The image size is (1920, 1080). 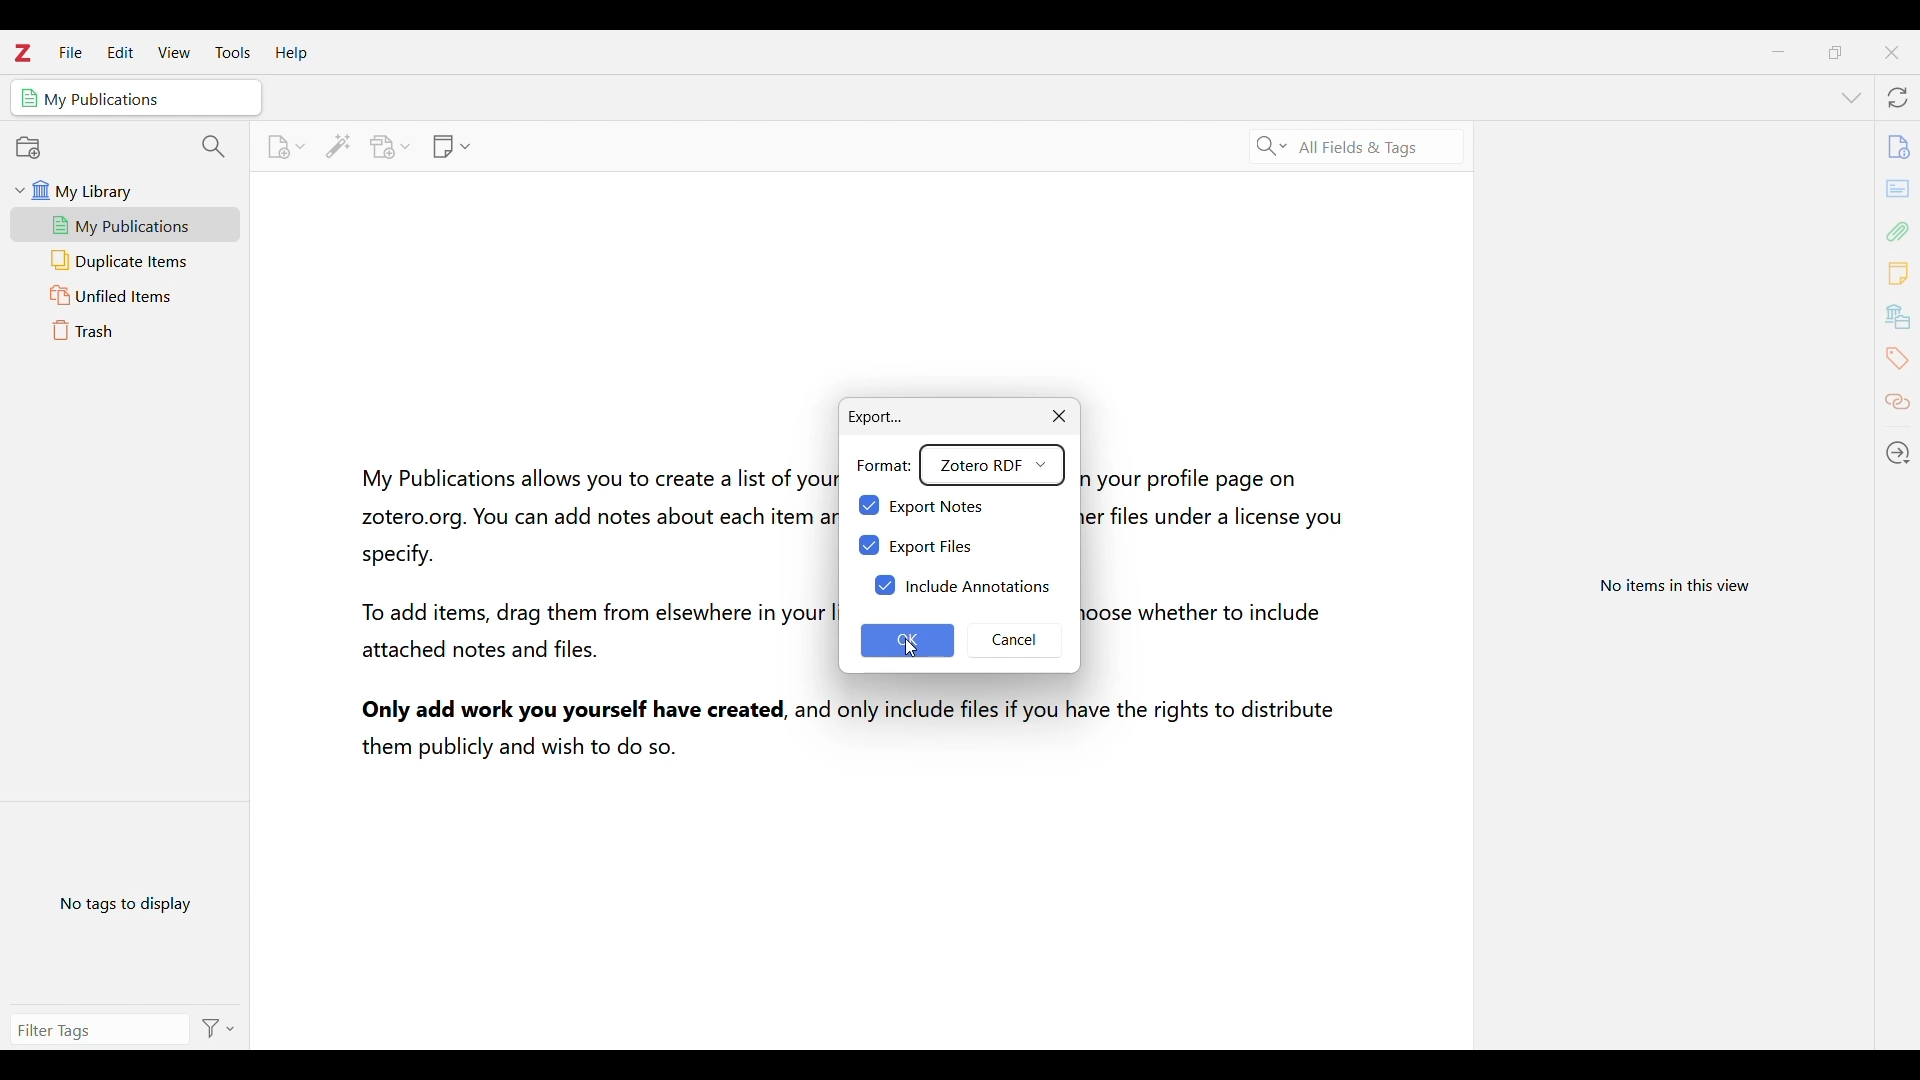 What do you see at coordinates (285, 147) in the screenshot?
I see `Options to add new item` at bounding box center [285, 147].